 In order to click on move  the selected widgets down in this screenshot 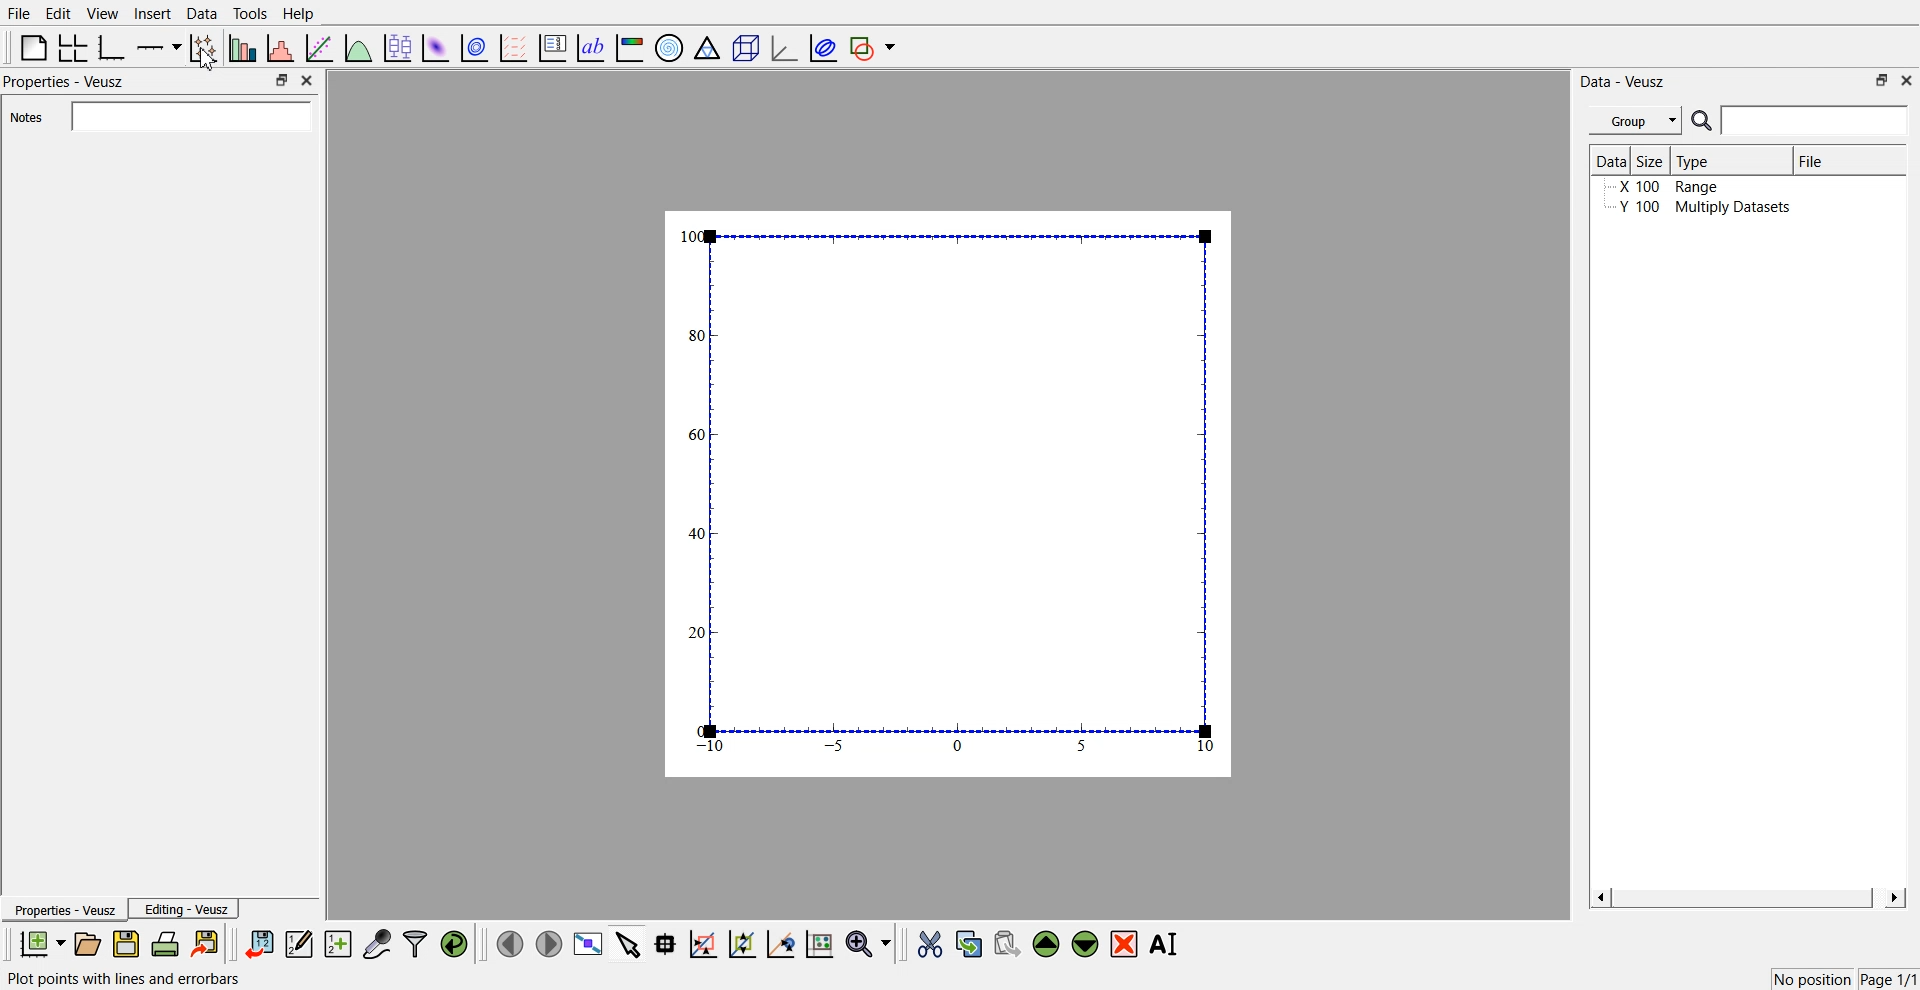, I will do `click(1085, 942)`.